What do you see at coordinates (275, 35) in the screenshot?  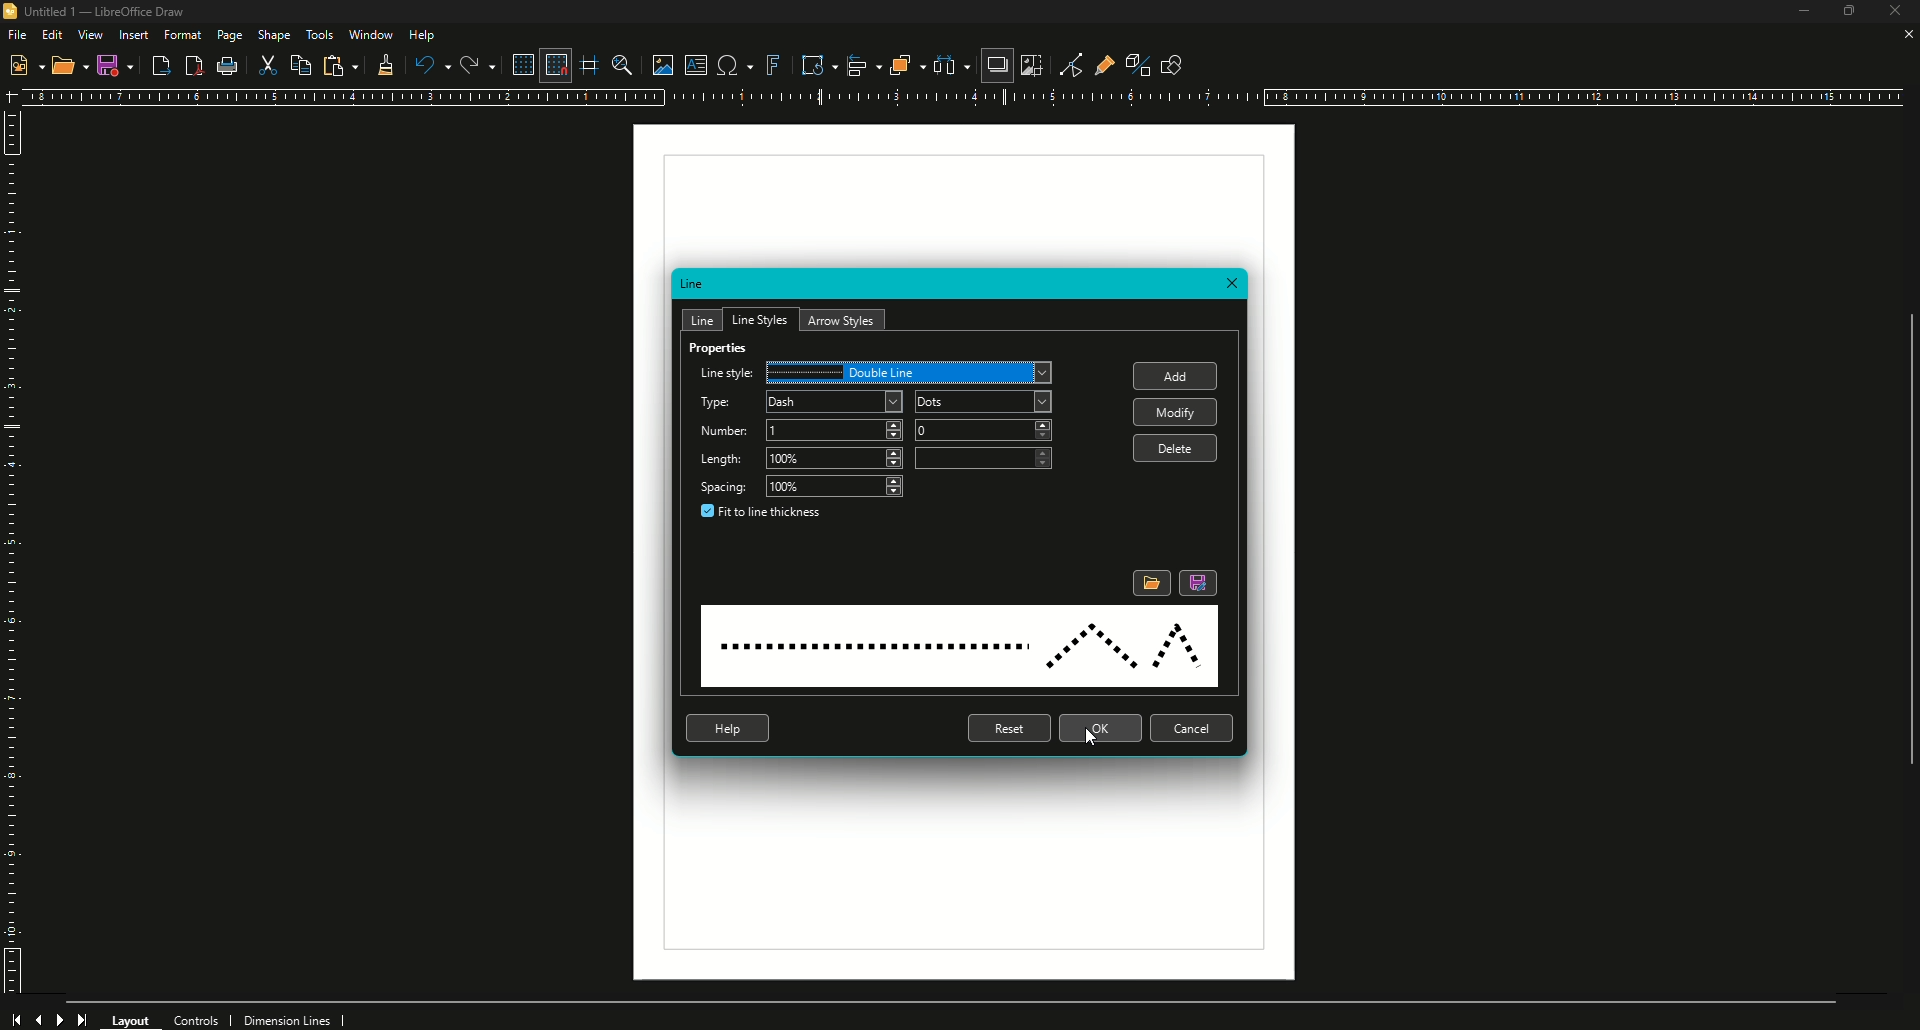 I see `Shape` at bounding box center [275, 35].